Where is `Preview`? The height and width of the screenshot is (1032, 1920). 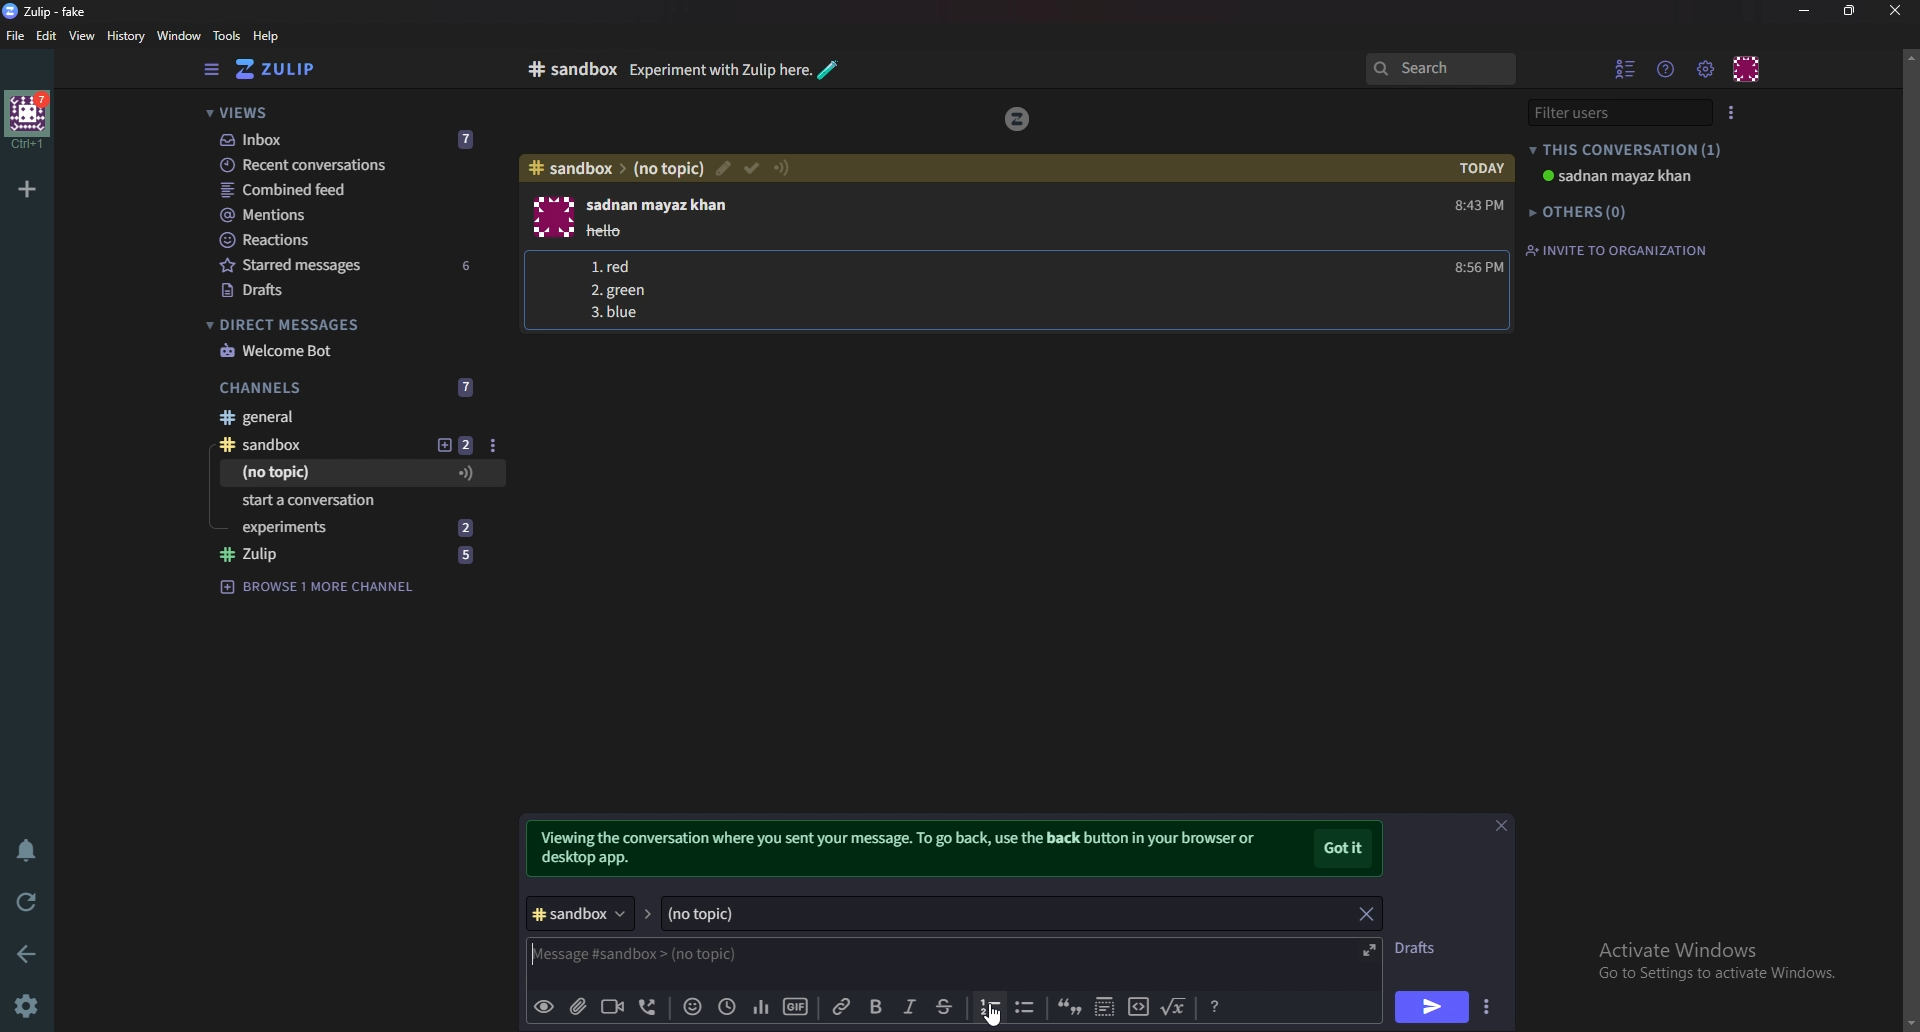 Preview is located at coordinates (544, 1007).